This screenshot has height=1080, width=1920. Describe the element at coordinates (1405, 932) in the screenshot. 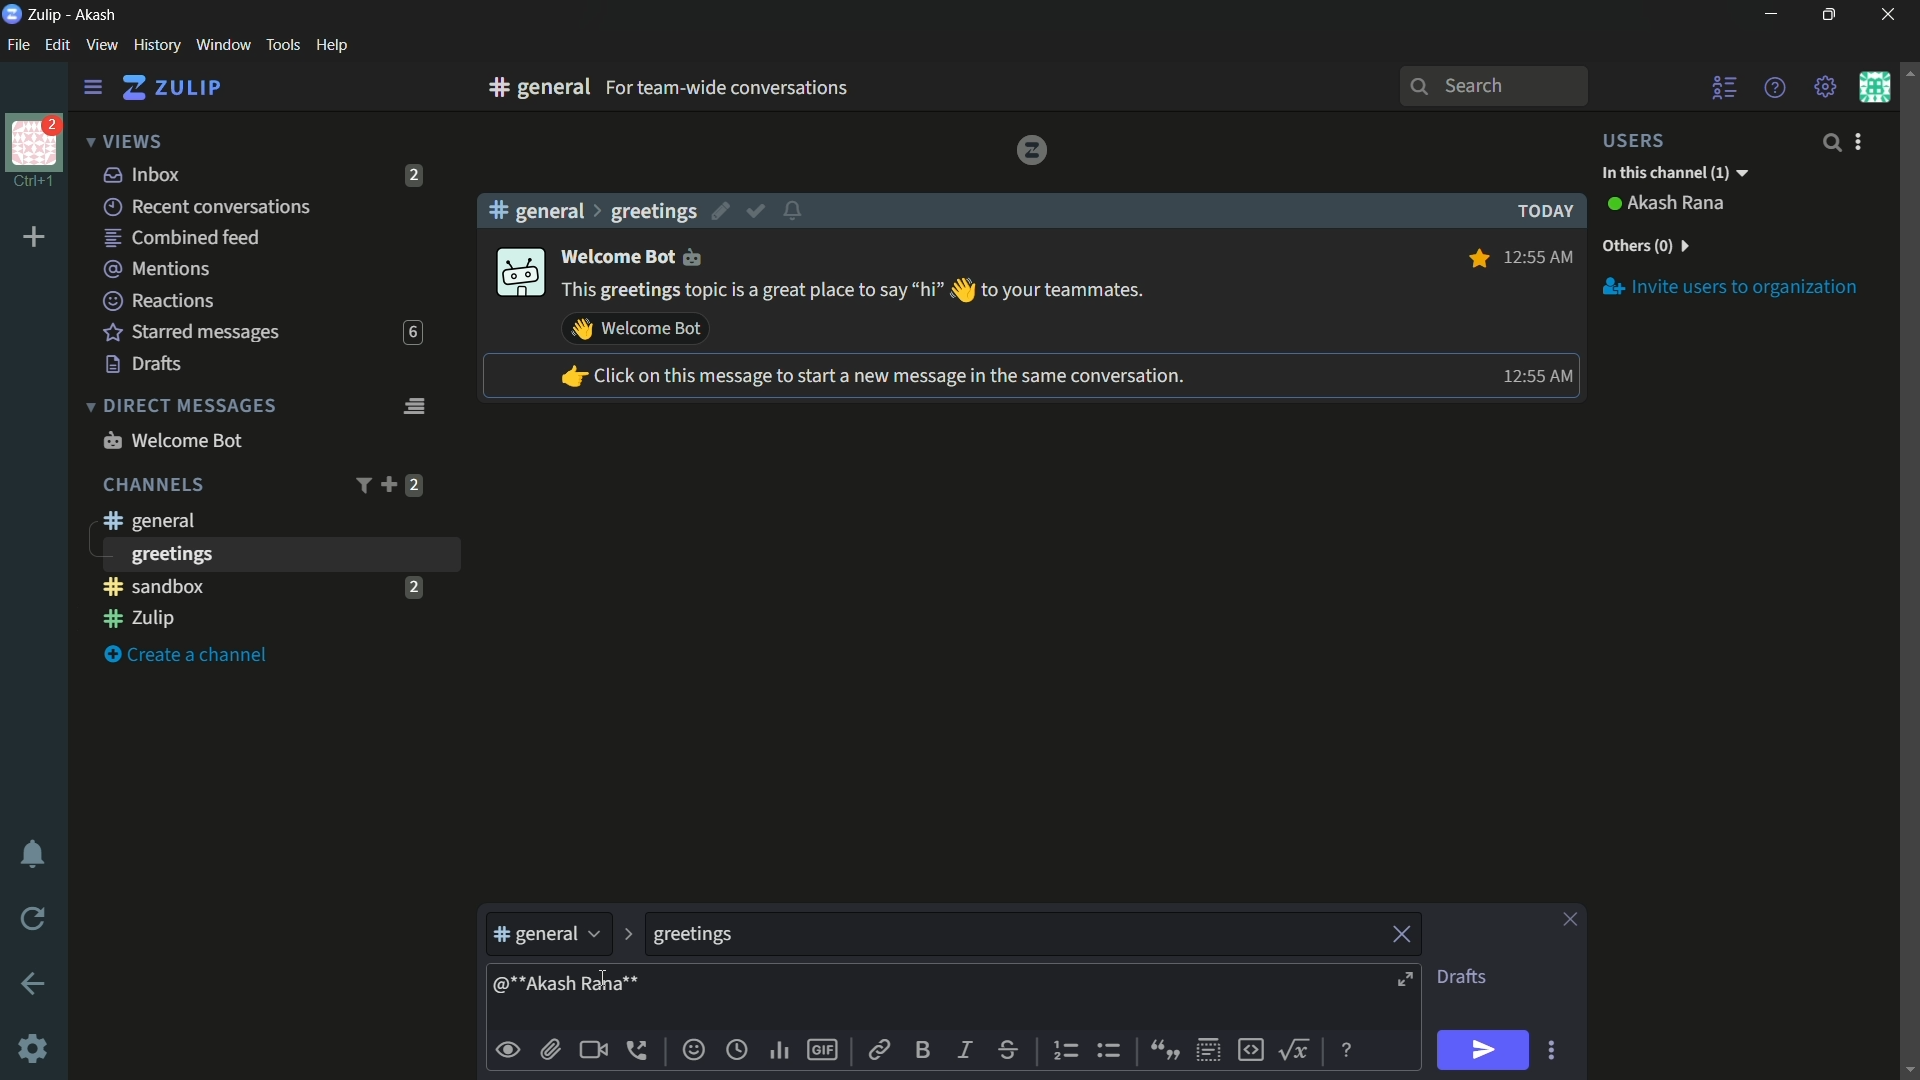

I see `remove topic` at that location.